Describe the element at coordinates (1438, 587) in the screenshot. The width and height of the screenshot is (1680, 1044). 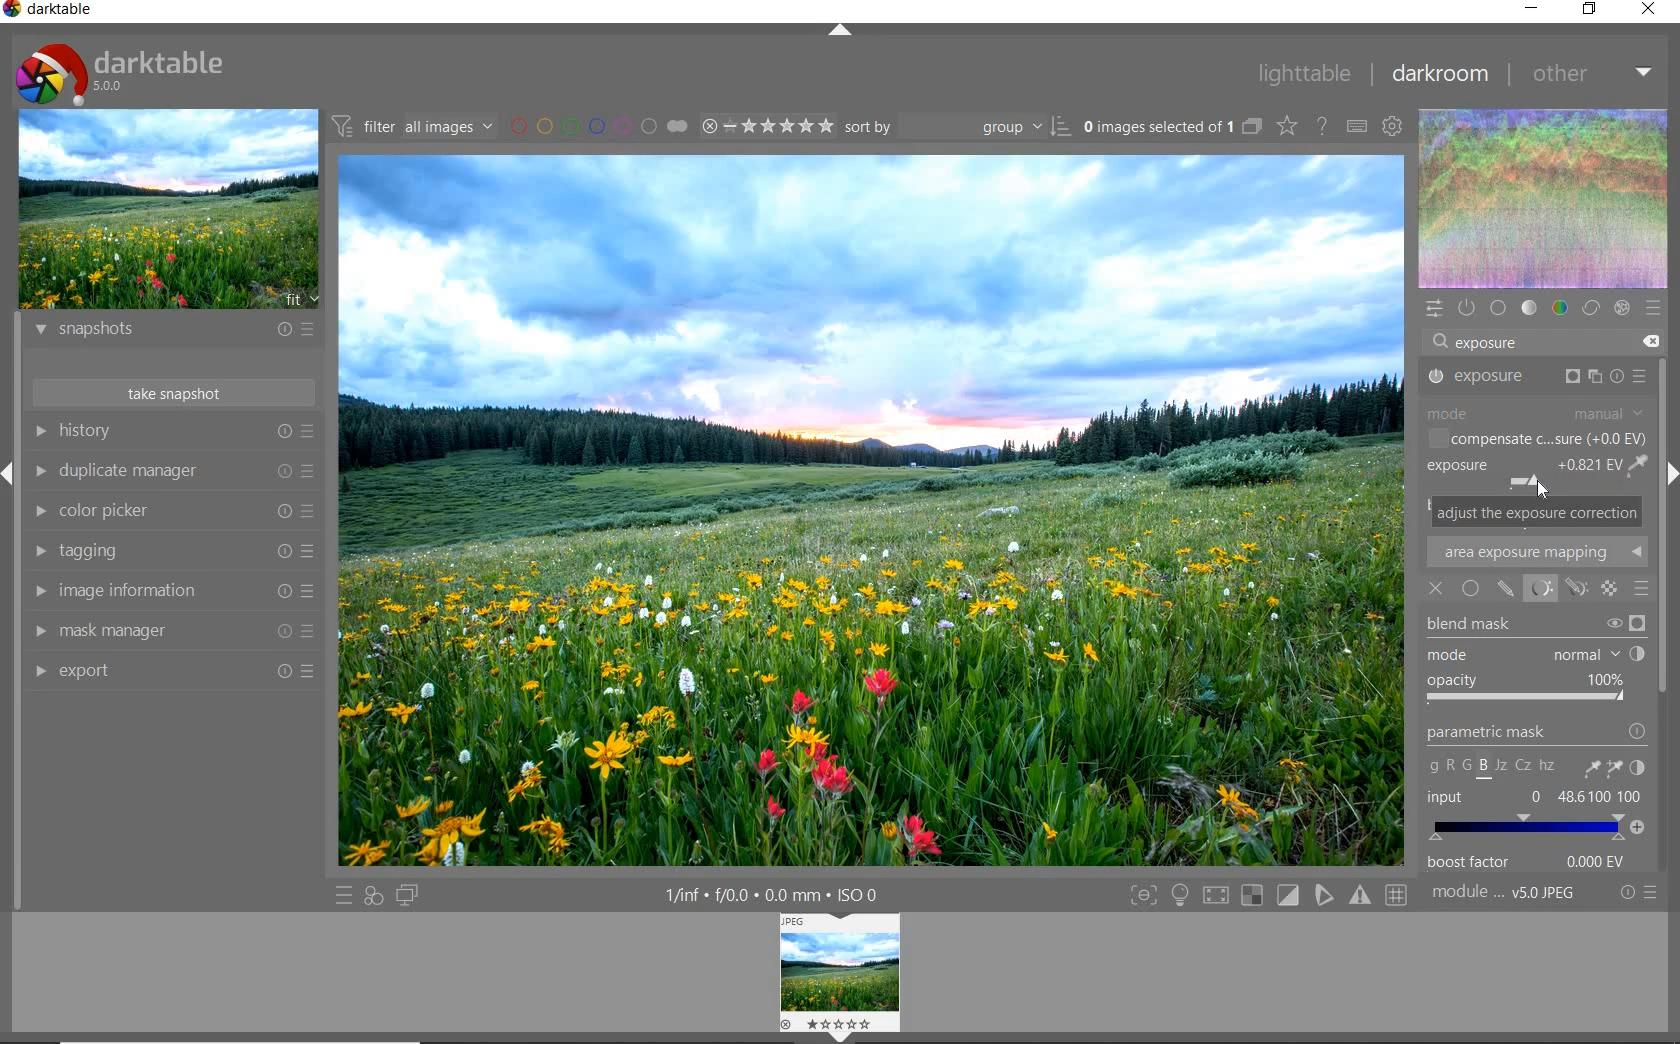
I see `OFF` at that location.